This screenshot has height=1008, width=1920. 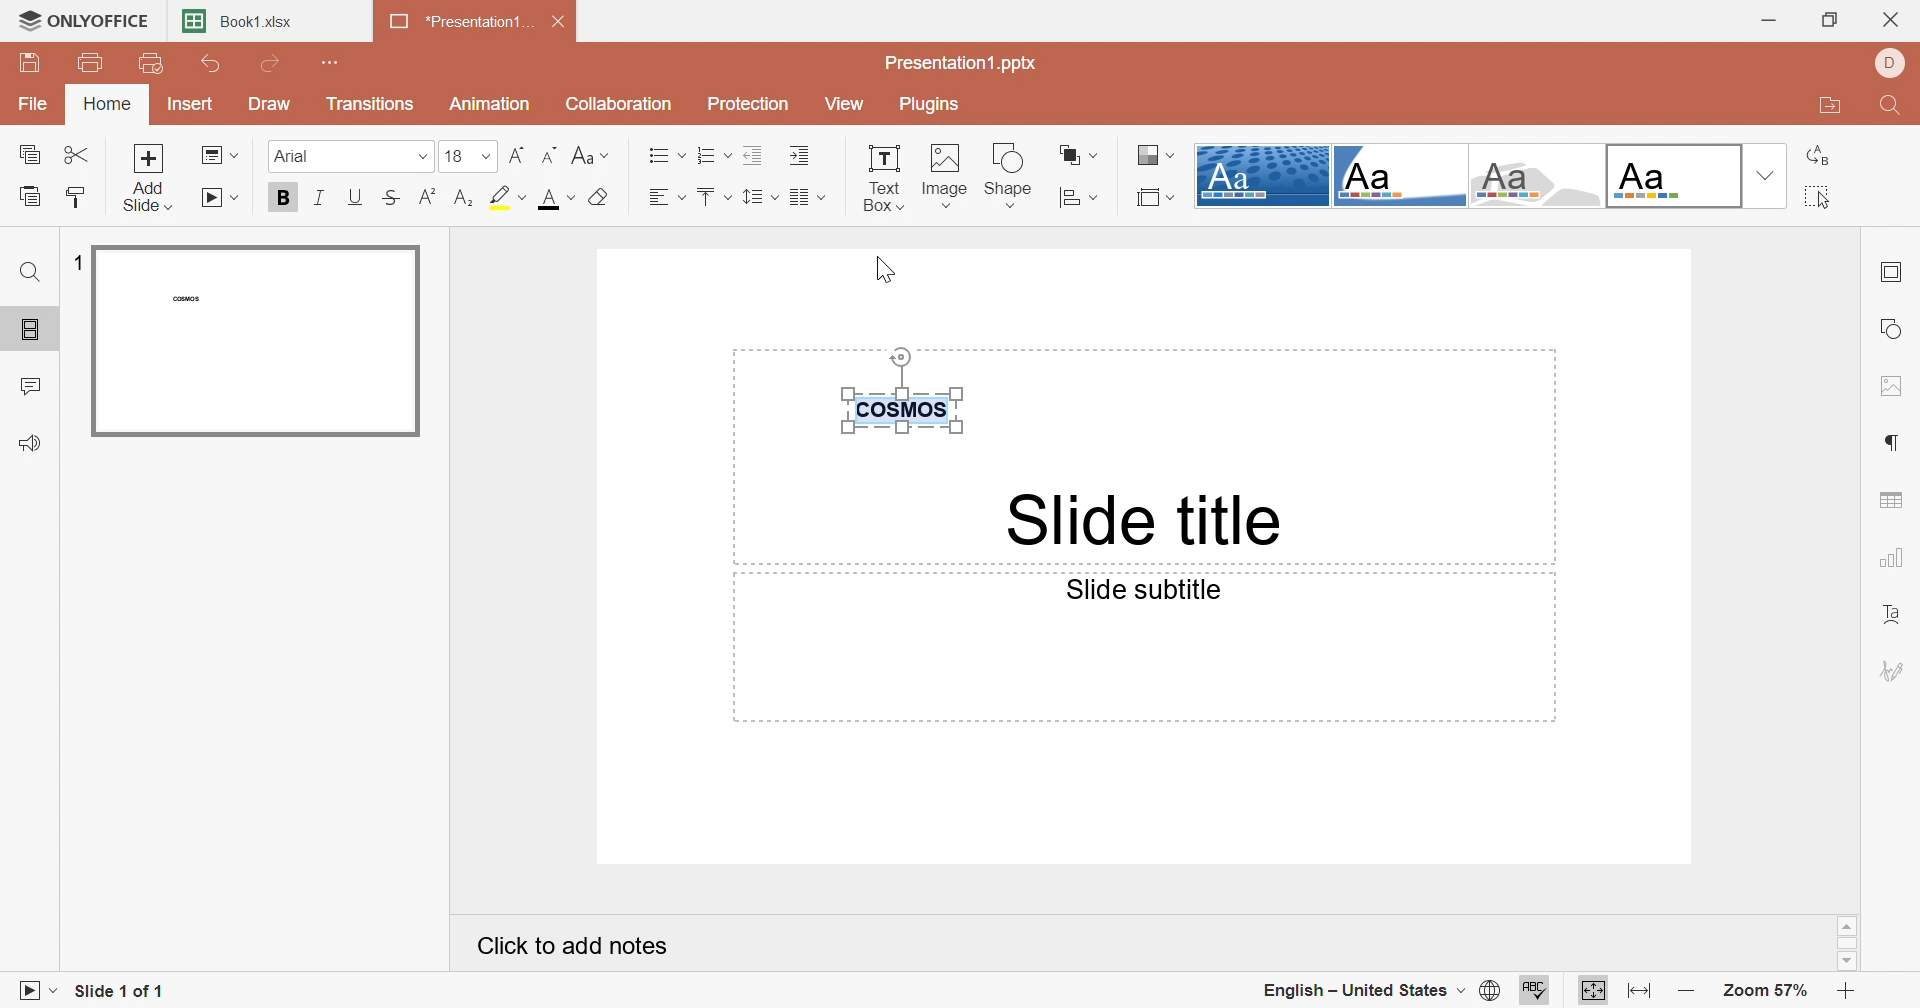 I want to click on Select slide size, so click(x=1156, y=198).